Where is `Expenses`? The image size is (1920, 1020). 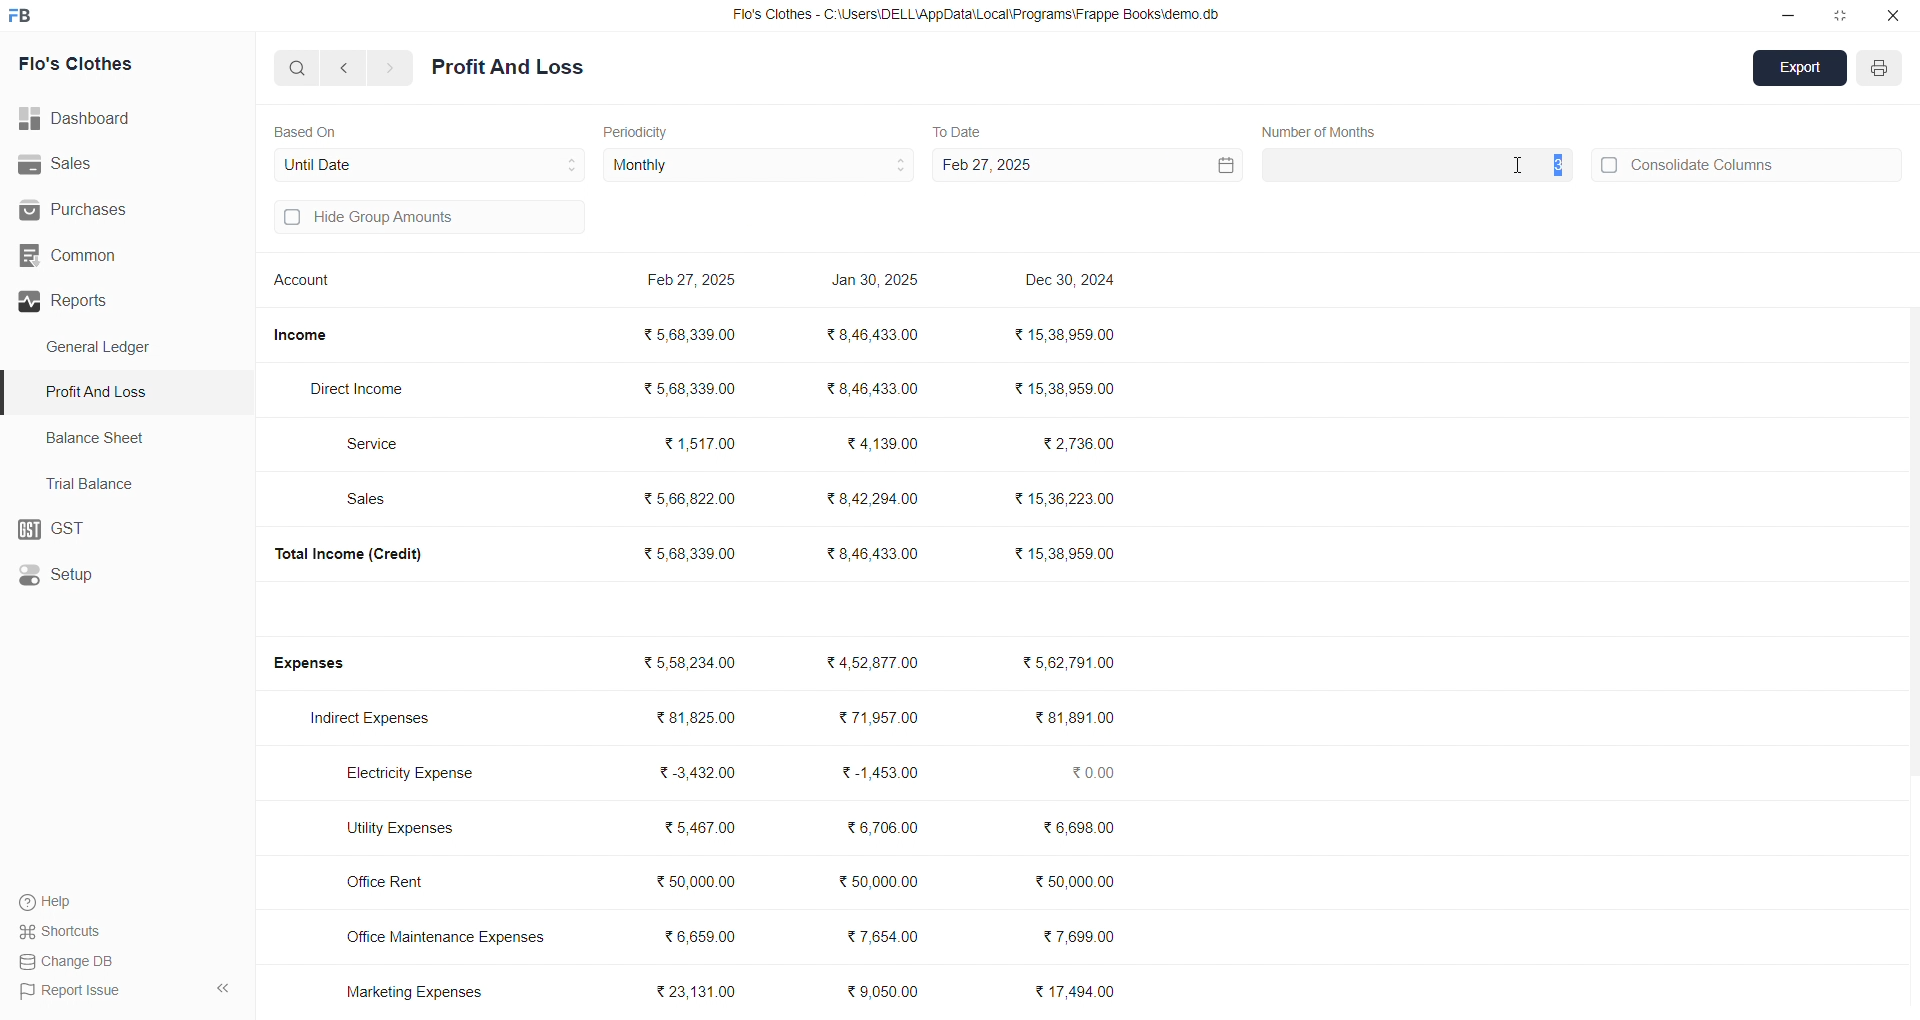
Expenses is located at coordinates (322, 664).